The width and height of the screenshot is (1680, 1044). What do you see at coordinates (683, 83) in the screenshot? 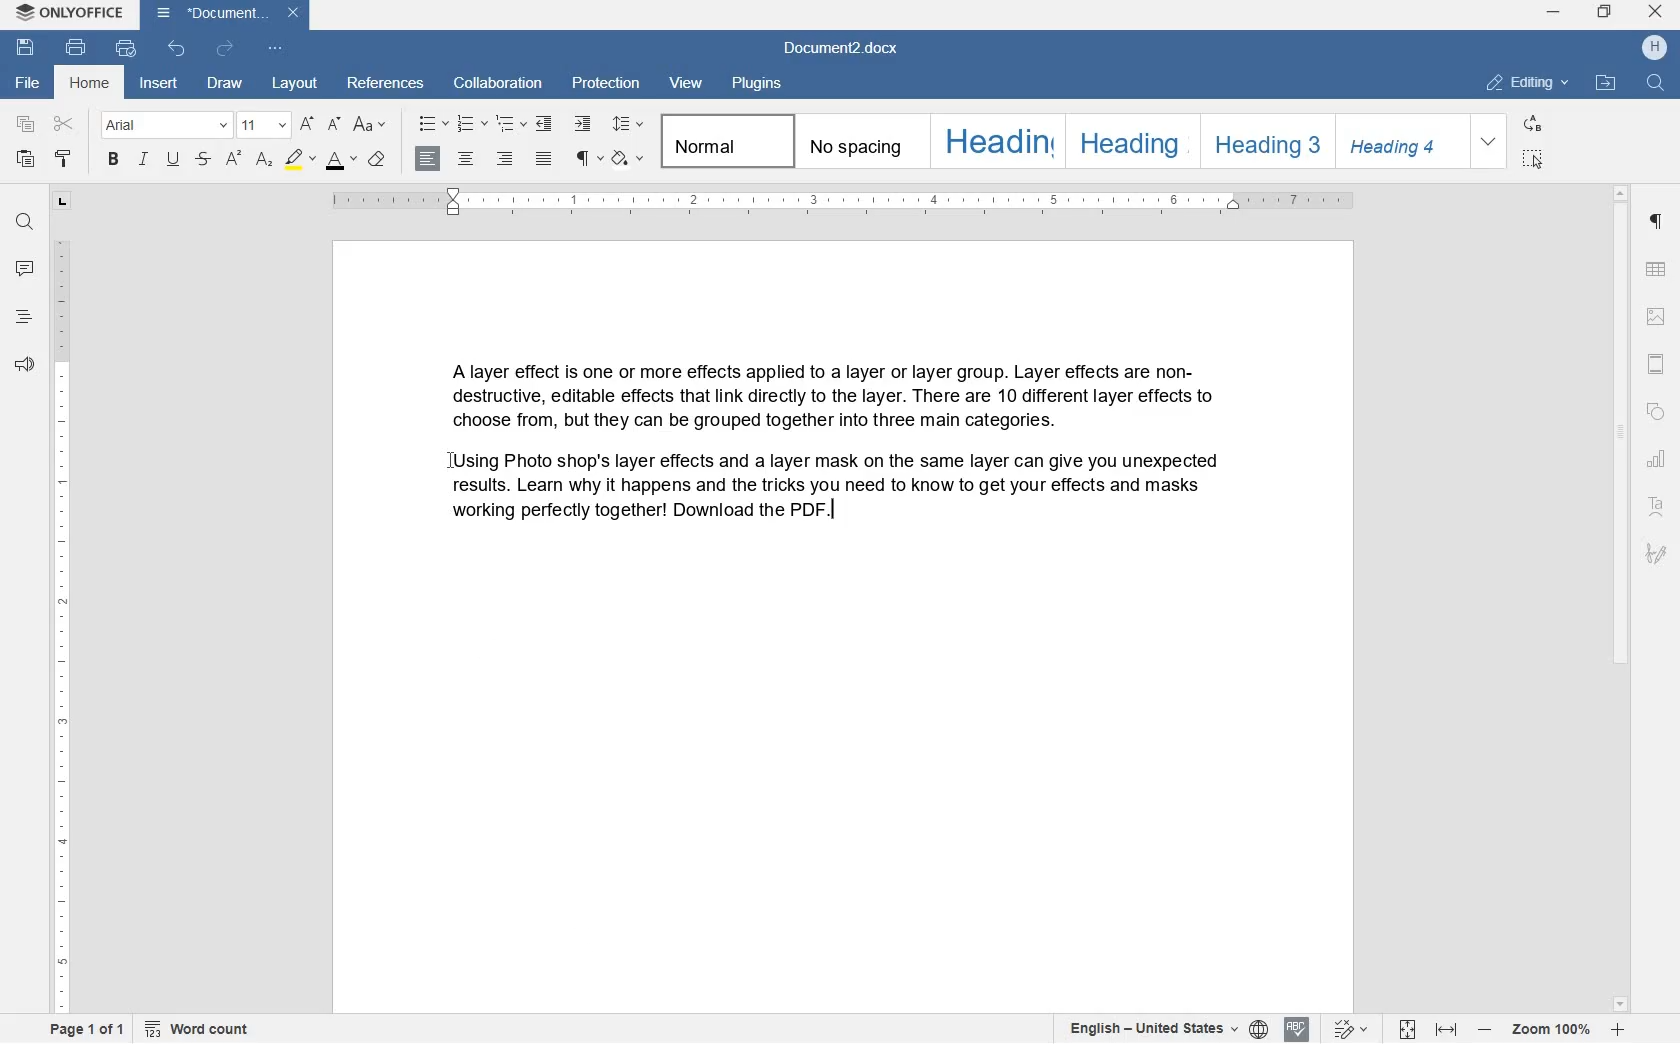
I see `VIEW` at bounding box center [683, 83].